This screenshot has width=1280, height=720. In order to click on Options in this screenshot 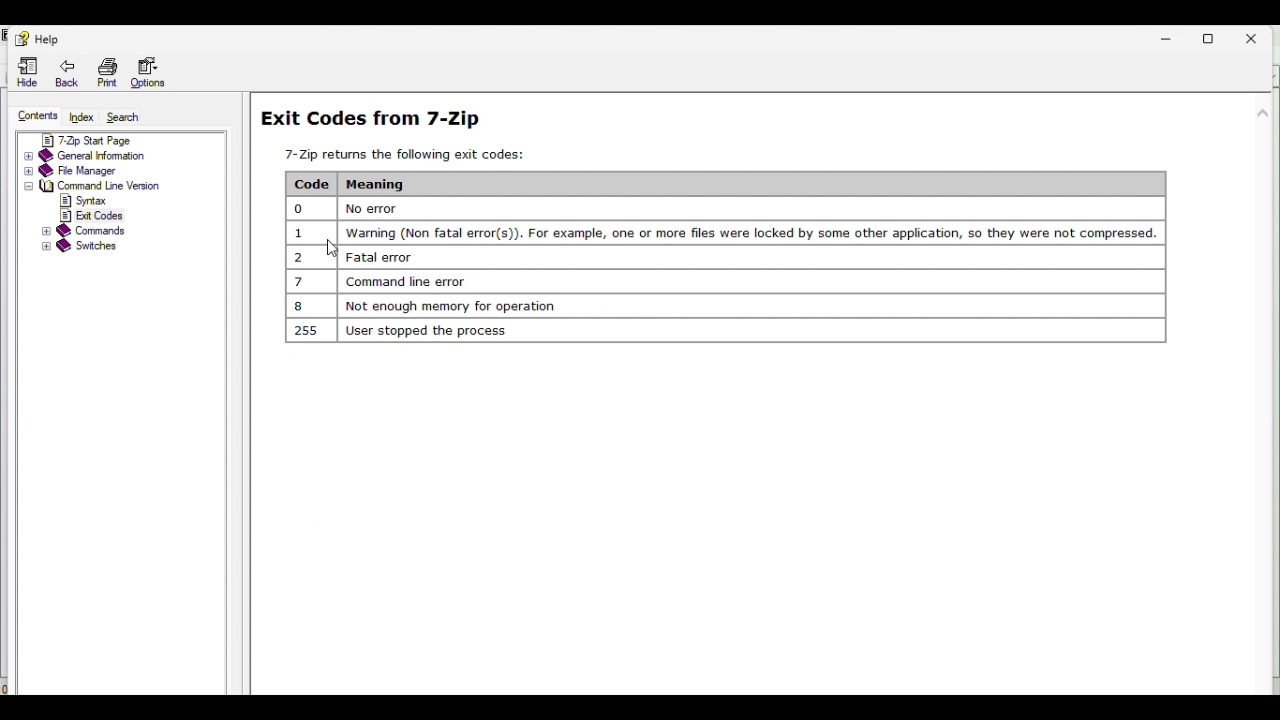, I will do `click(147, 73)`.